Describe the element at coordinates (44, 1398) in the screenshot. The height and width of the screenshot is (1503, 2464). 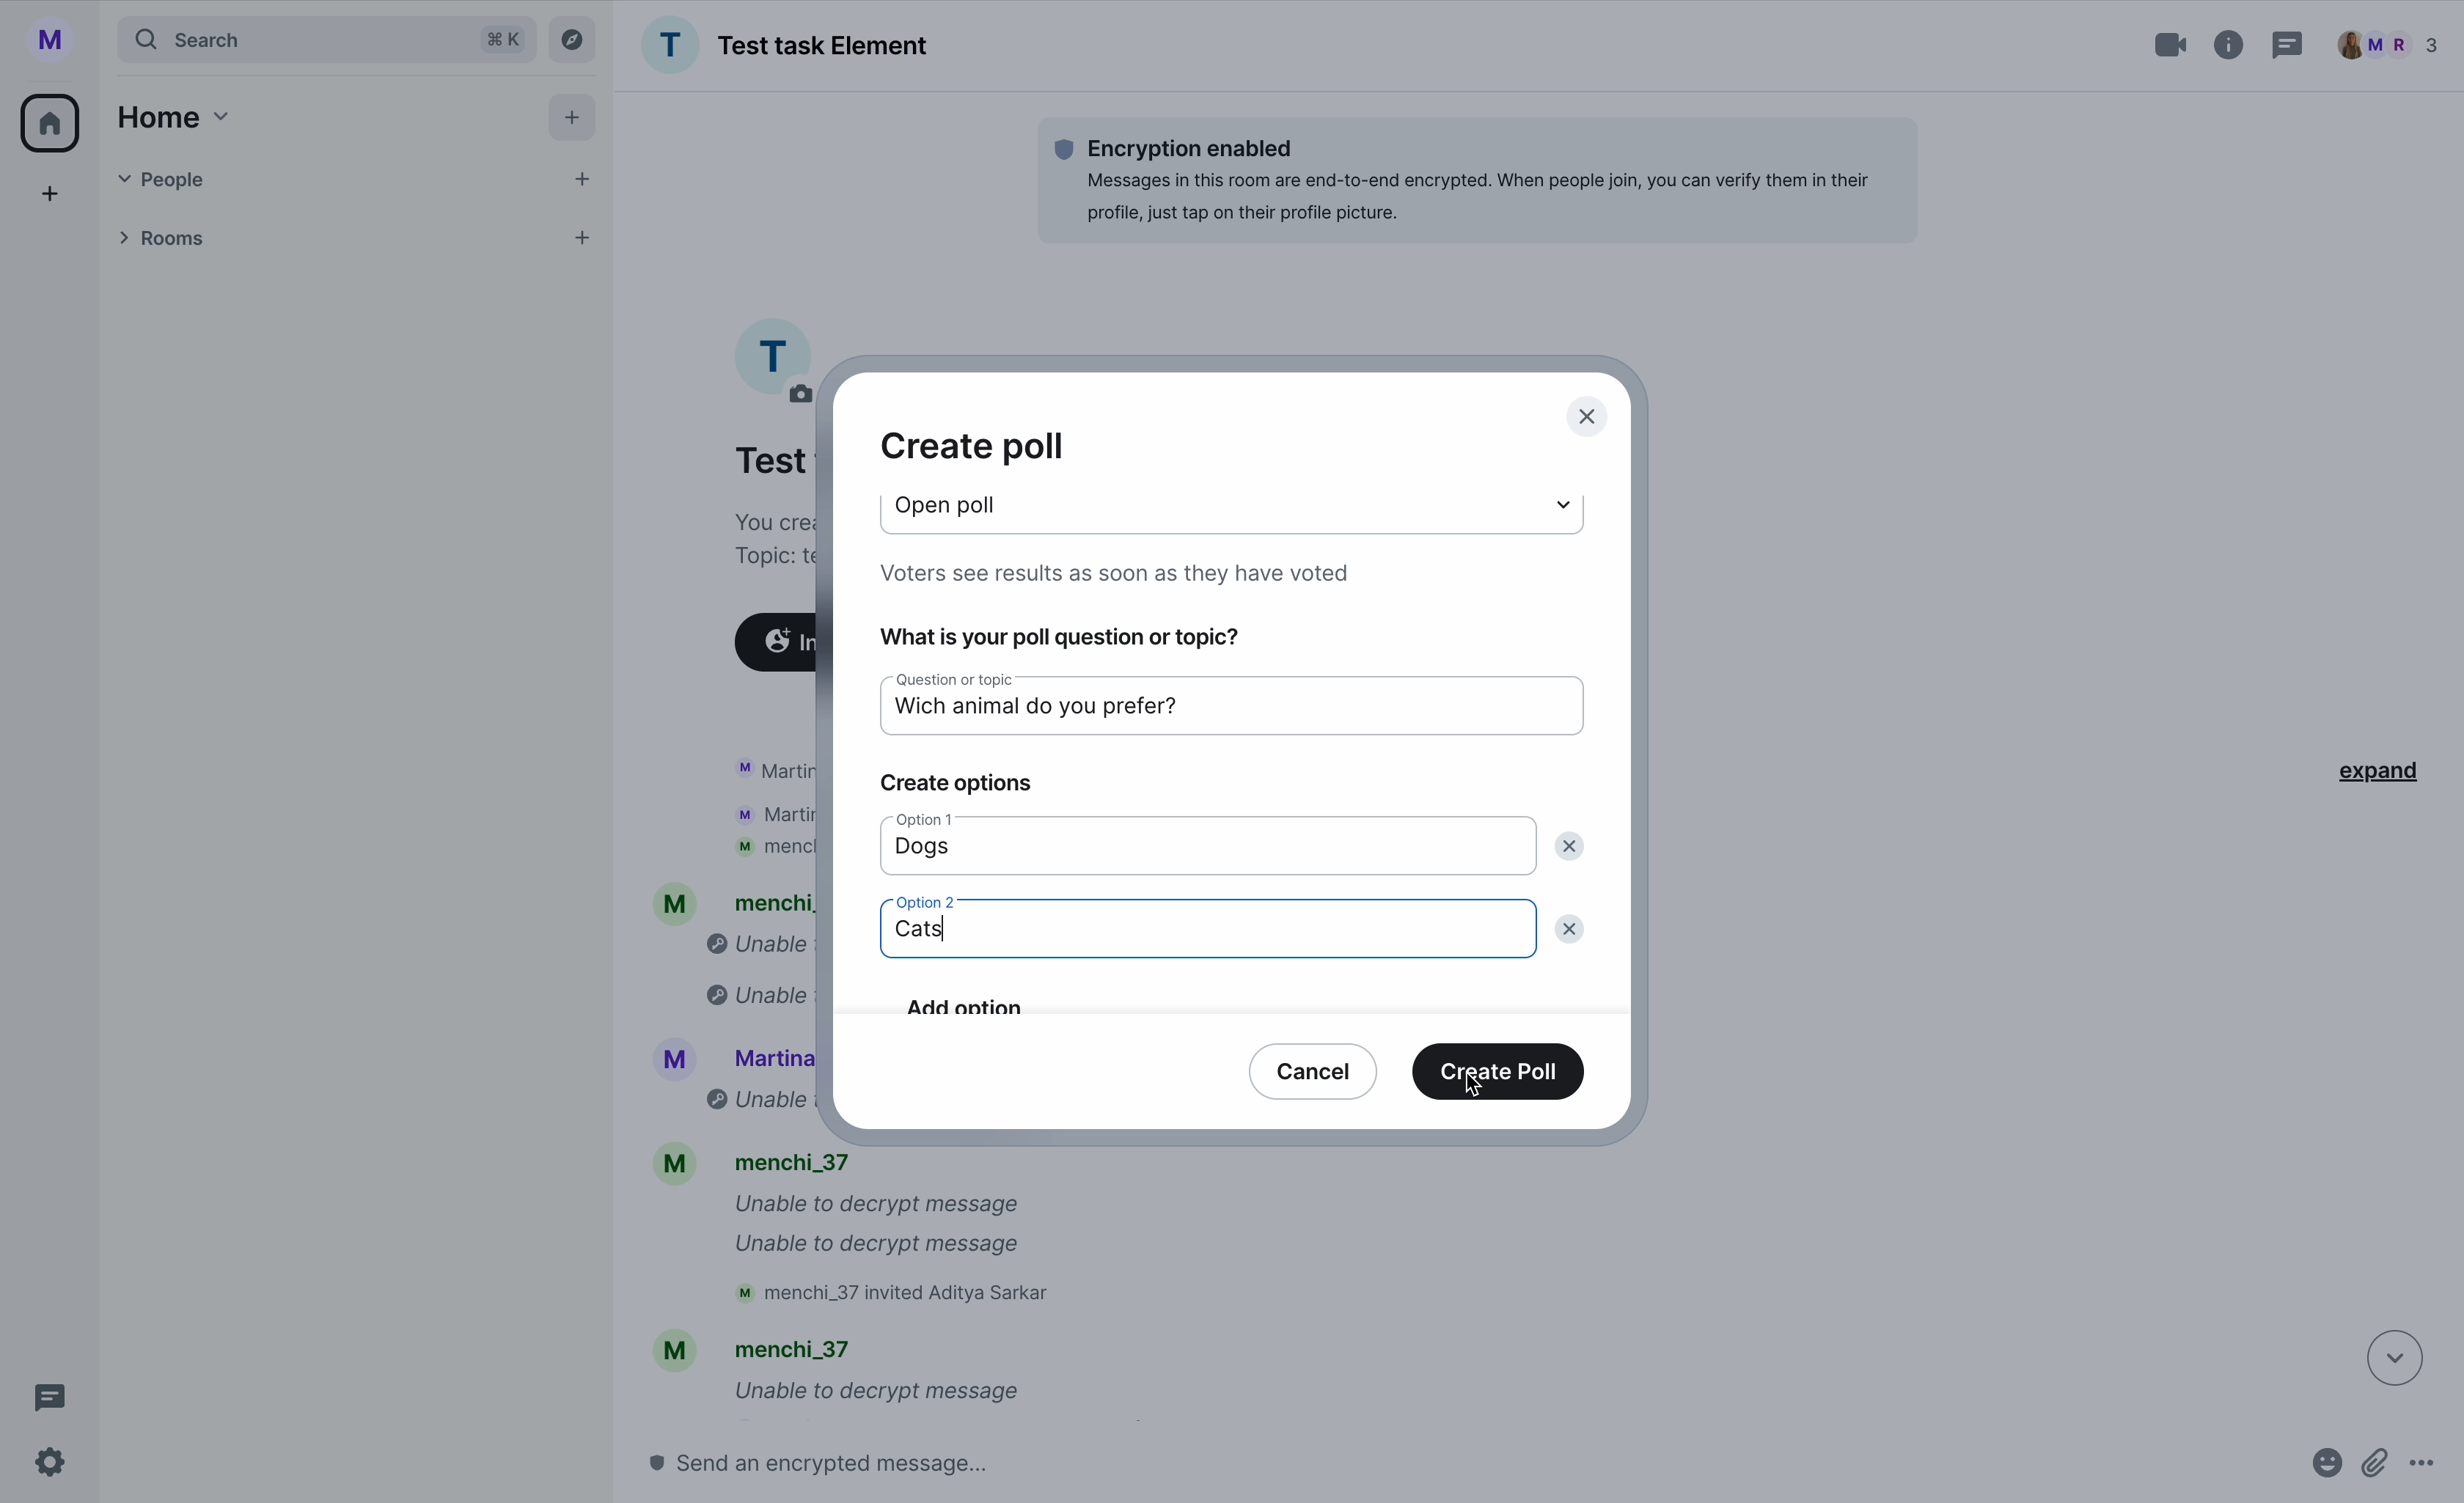
I see `threads` at that location.